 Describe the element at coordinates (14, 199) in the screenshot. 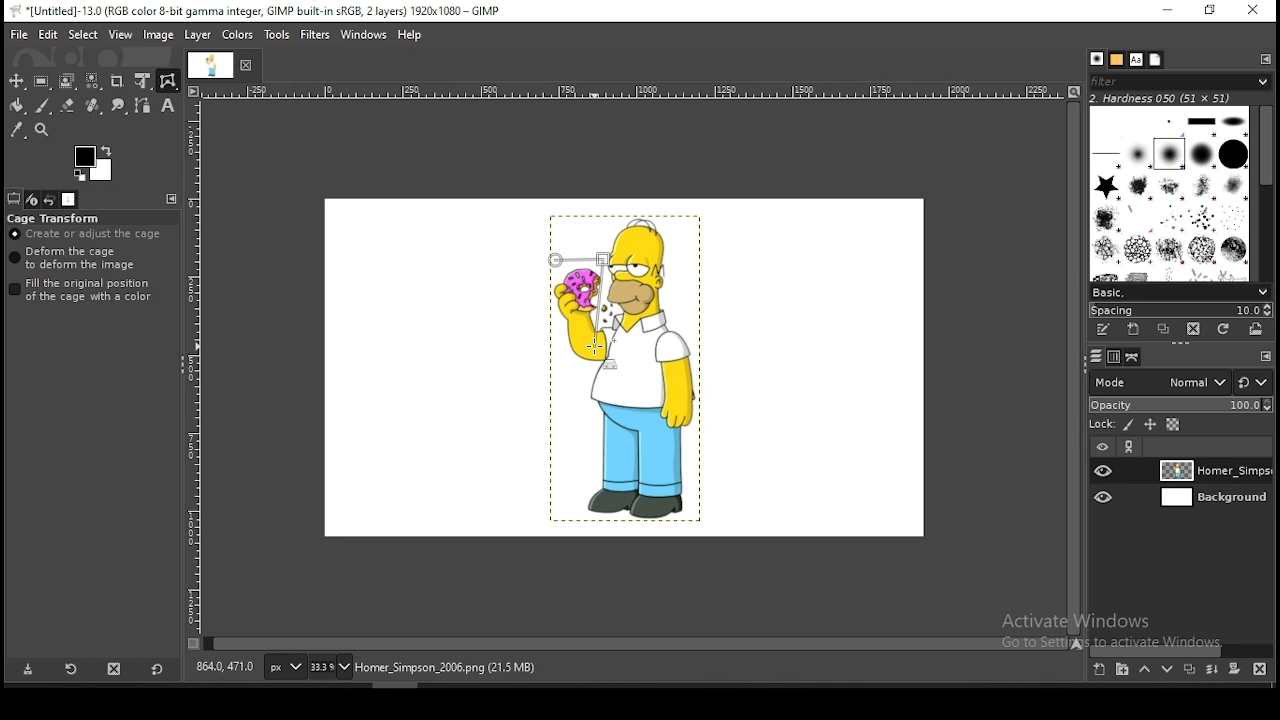

I see `tool options` at that location.